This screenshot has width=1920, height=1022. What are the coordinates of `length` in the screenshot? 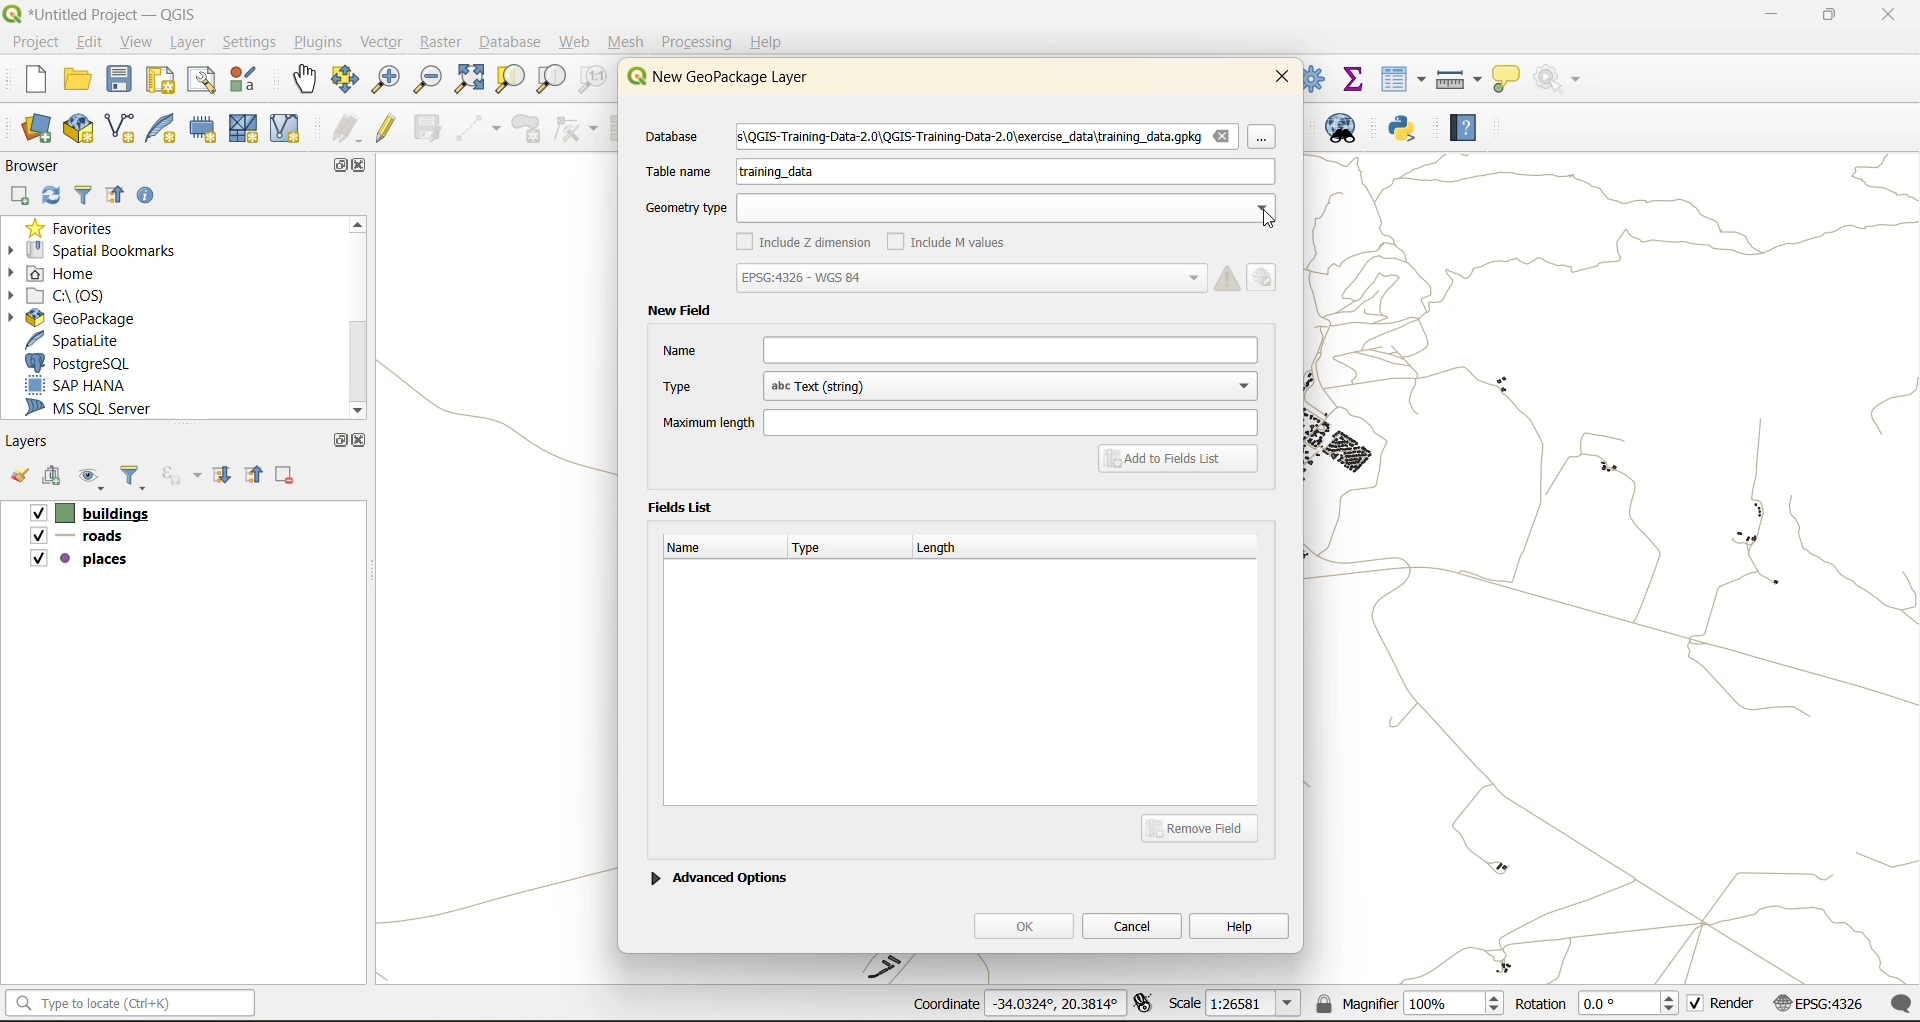 It's located at (947, 545).